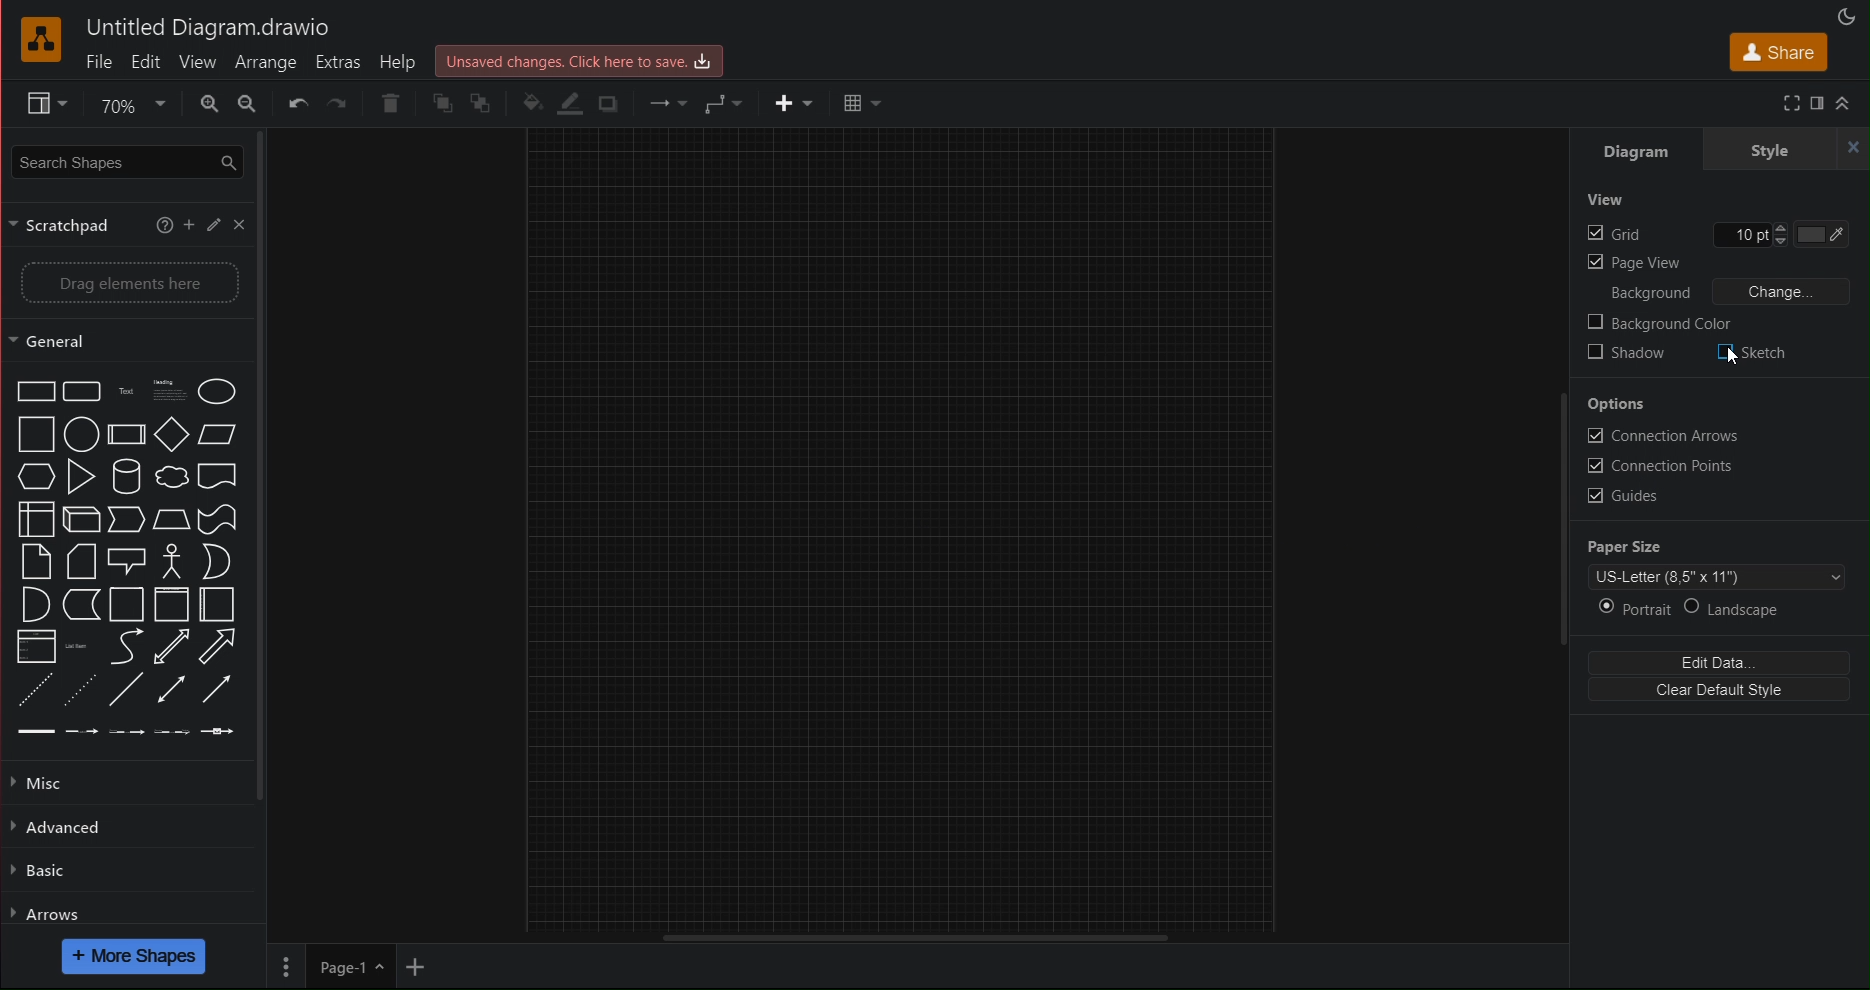 The height and width of the screenshot is (990, 1870). What do you see at coordinates (483, 103) in the screenshot?
I see `Send Back` at bounding box center [483, 103].